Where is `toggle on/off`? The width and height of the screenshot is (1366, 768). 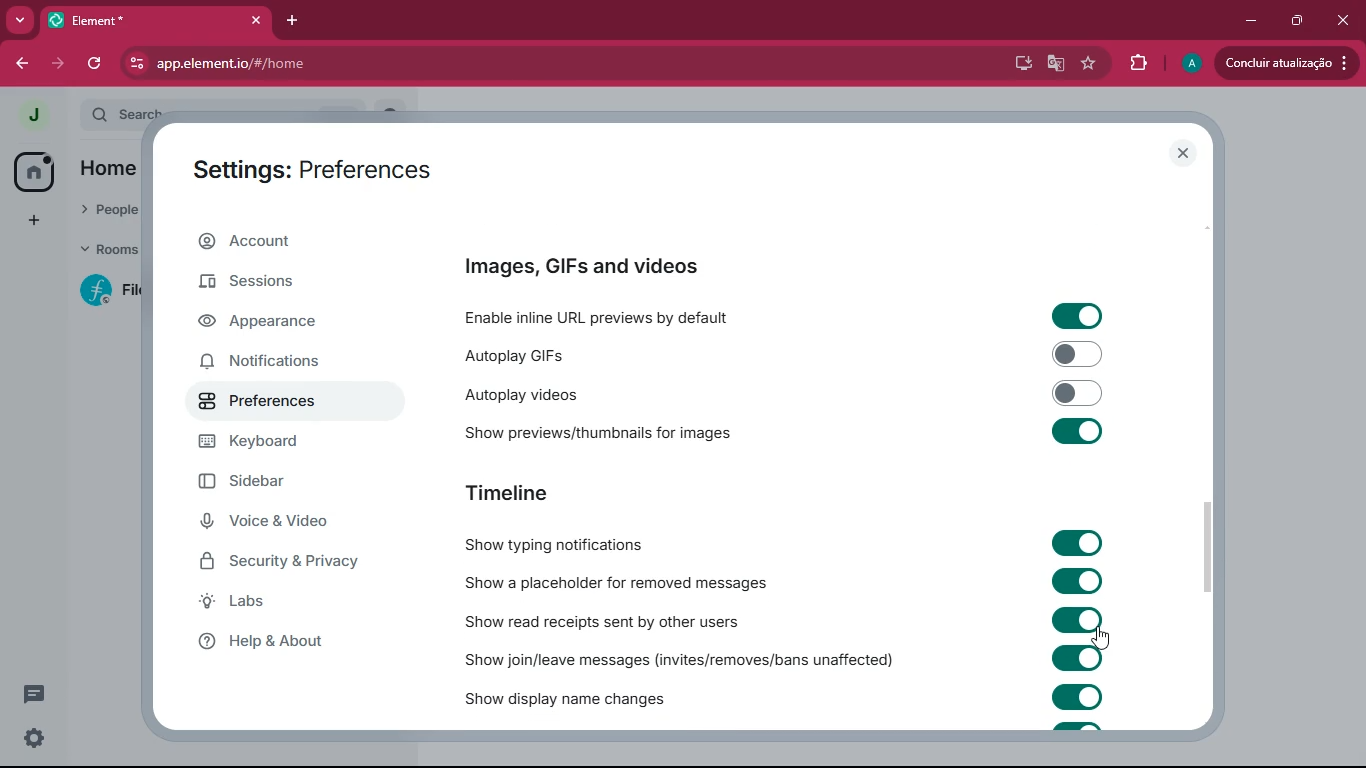
toggle on/off is located at coordinates (1078, 543).